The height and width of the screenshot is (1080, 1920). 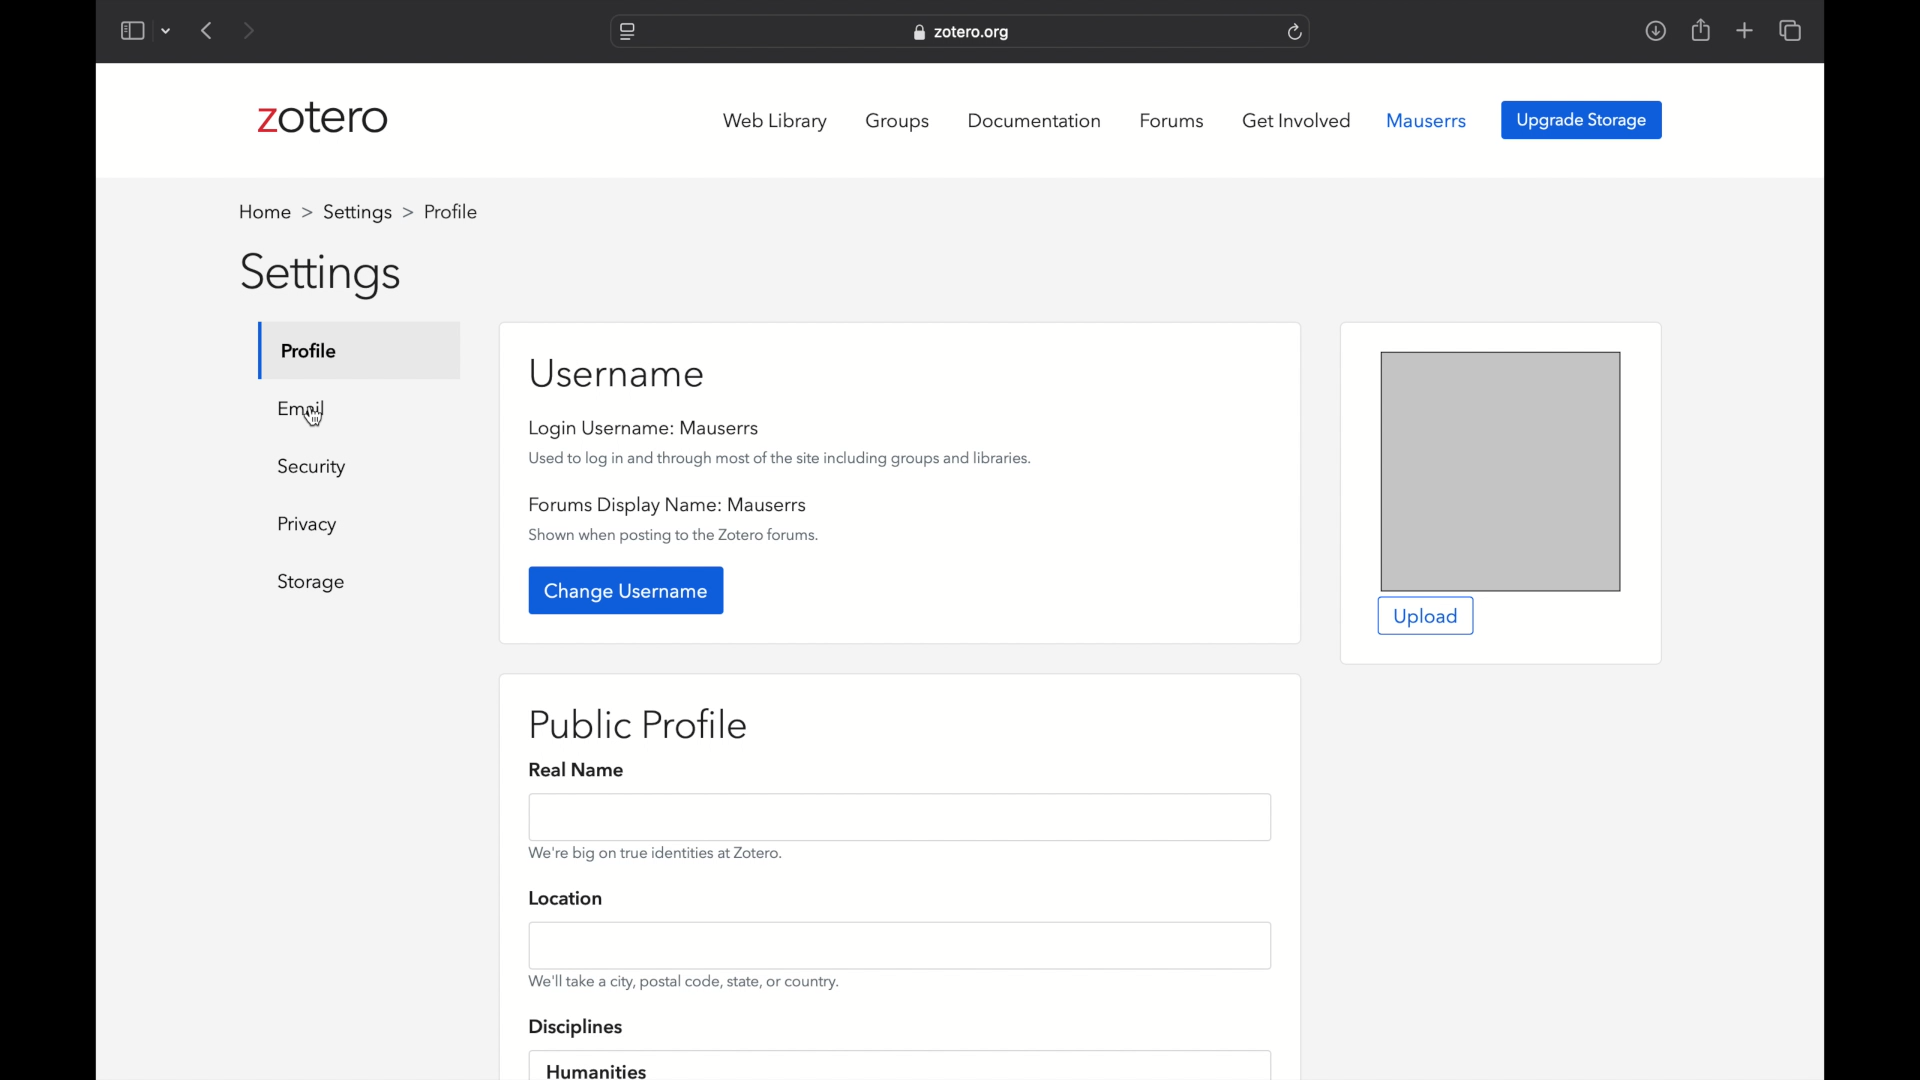 I want to click on website settings, so click(x=626, y=32).